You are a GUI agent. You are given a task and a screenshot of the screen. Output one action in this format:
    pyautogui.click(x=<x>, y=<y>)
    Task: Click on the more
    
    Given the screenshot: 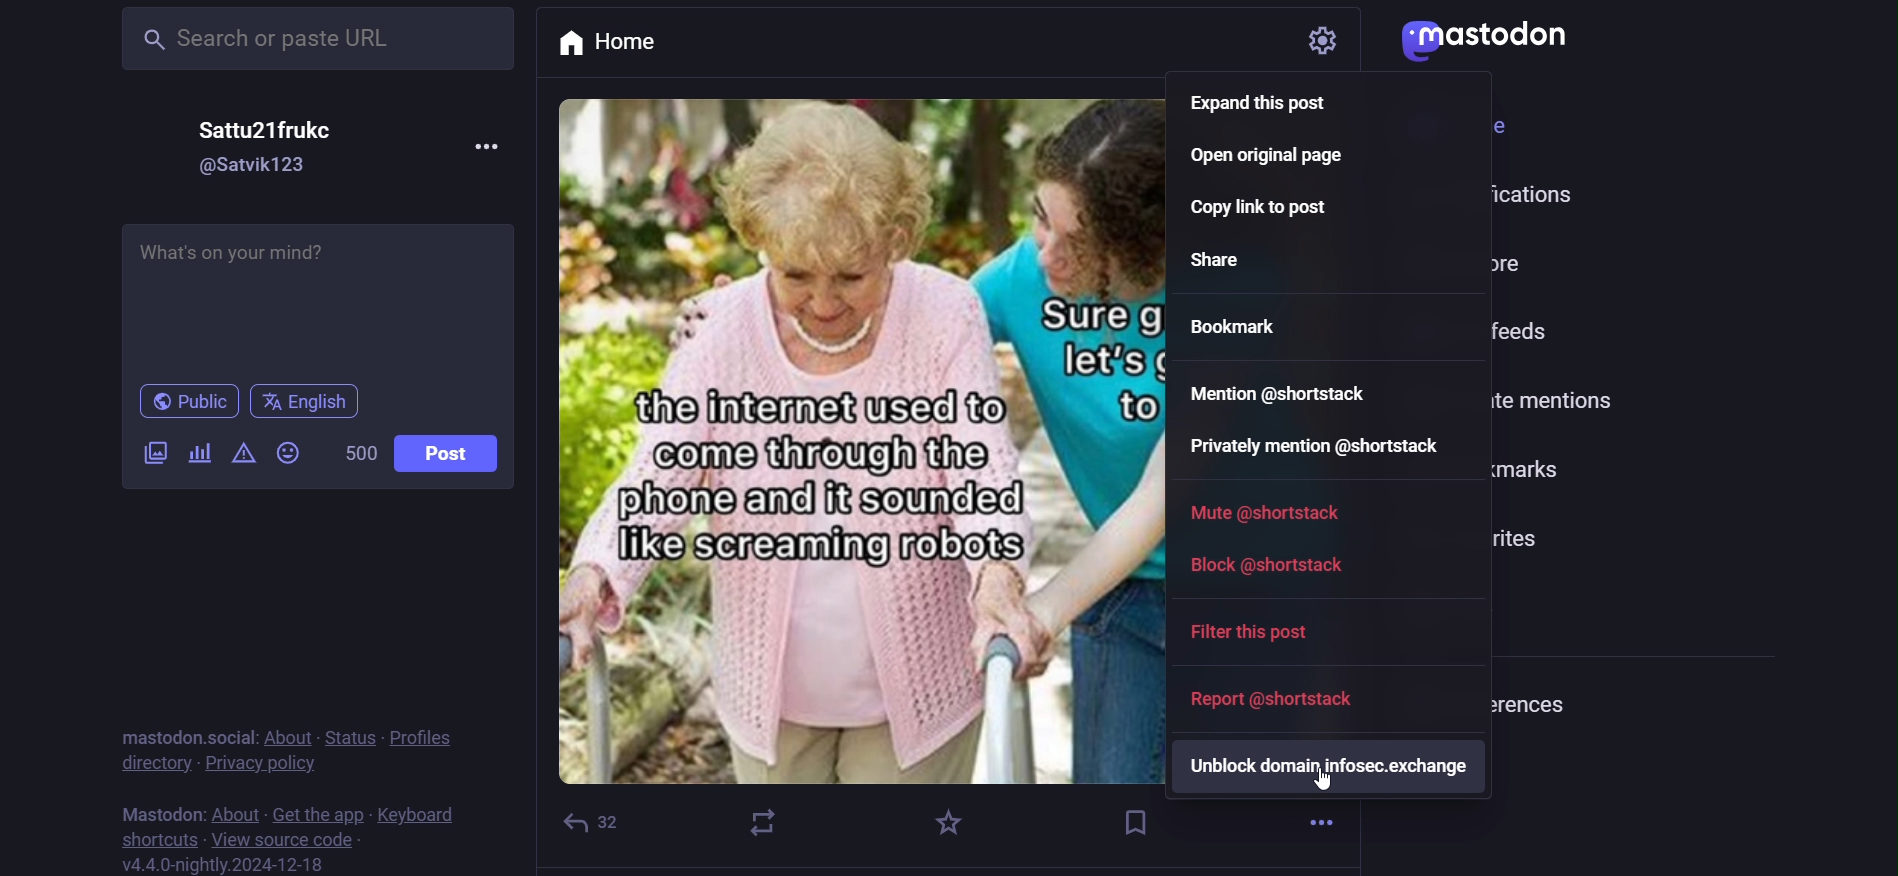 What is the action you would take?
    pyautogui.click(x=485, y=149)
    